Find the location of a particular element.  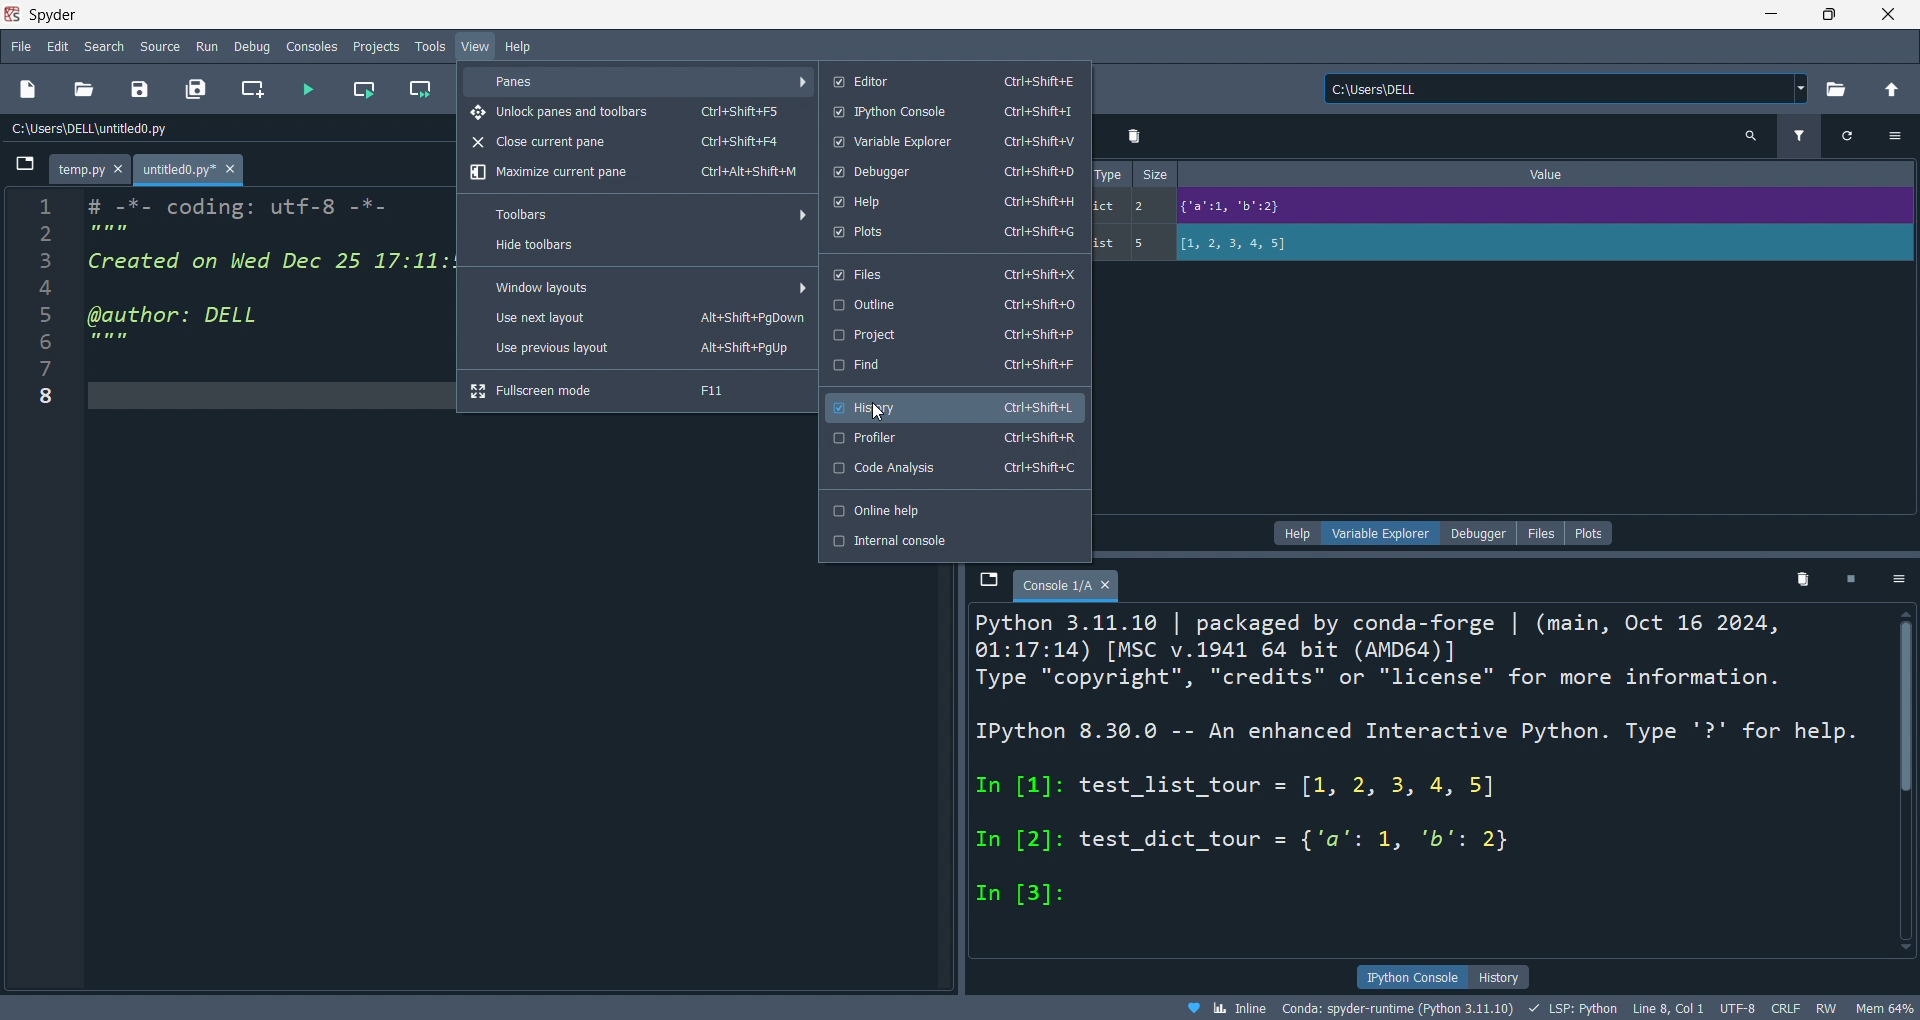

ipython console is located at coordinates (1412, 975).